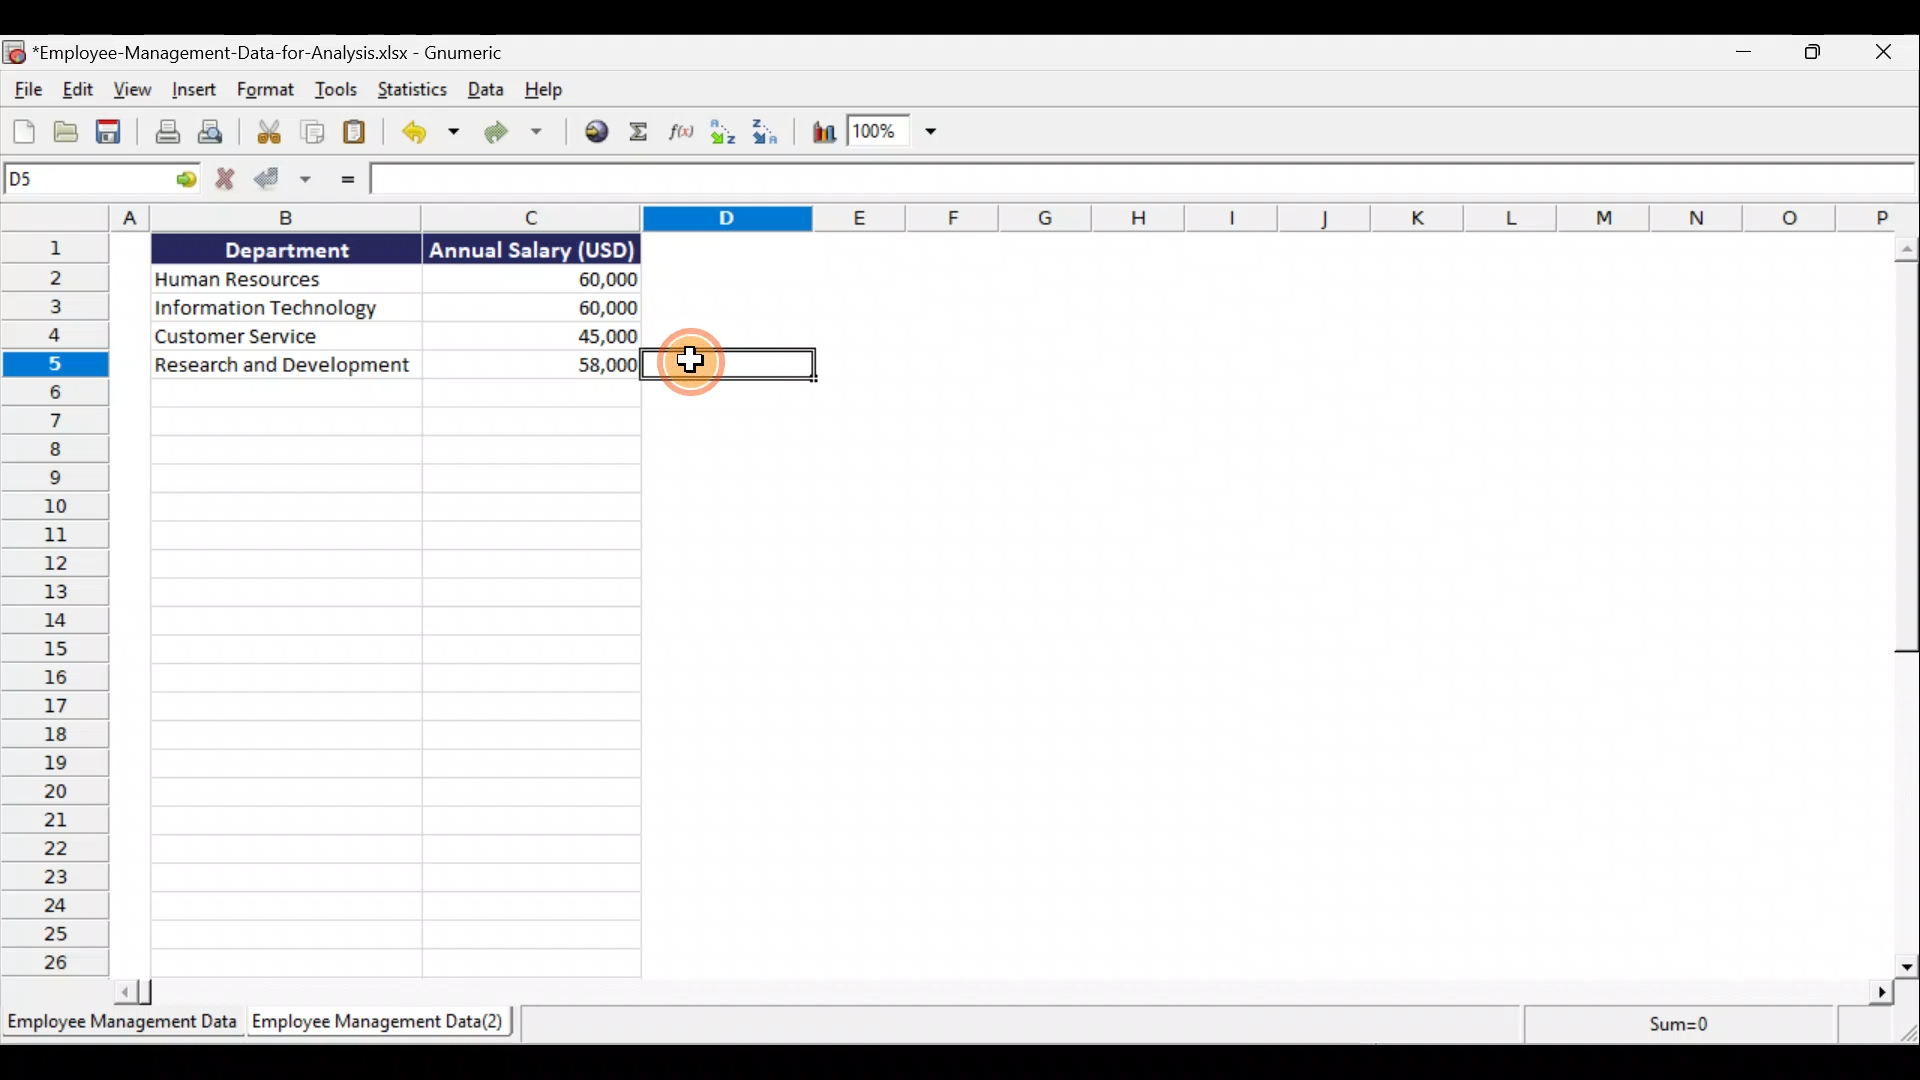  I want to click on Open a file, so click(69, 130).